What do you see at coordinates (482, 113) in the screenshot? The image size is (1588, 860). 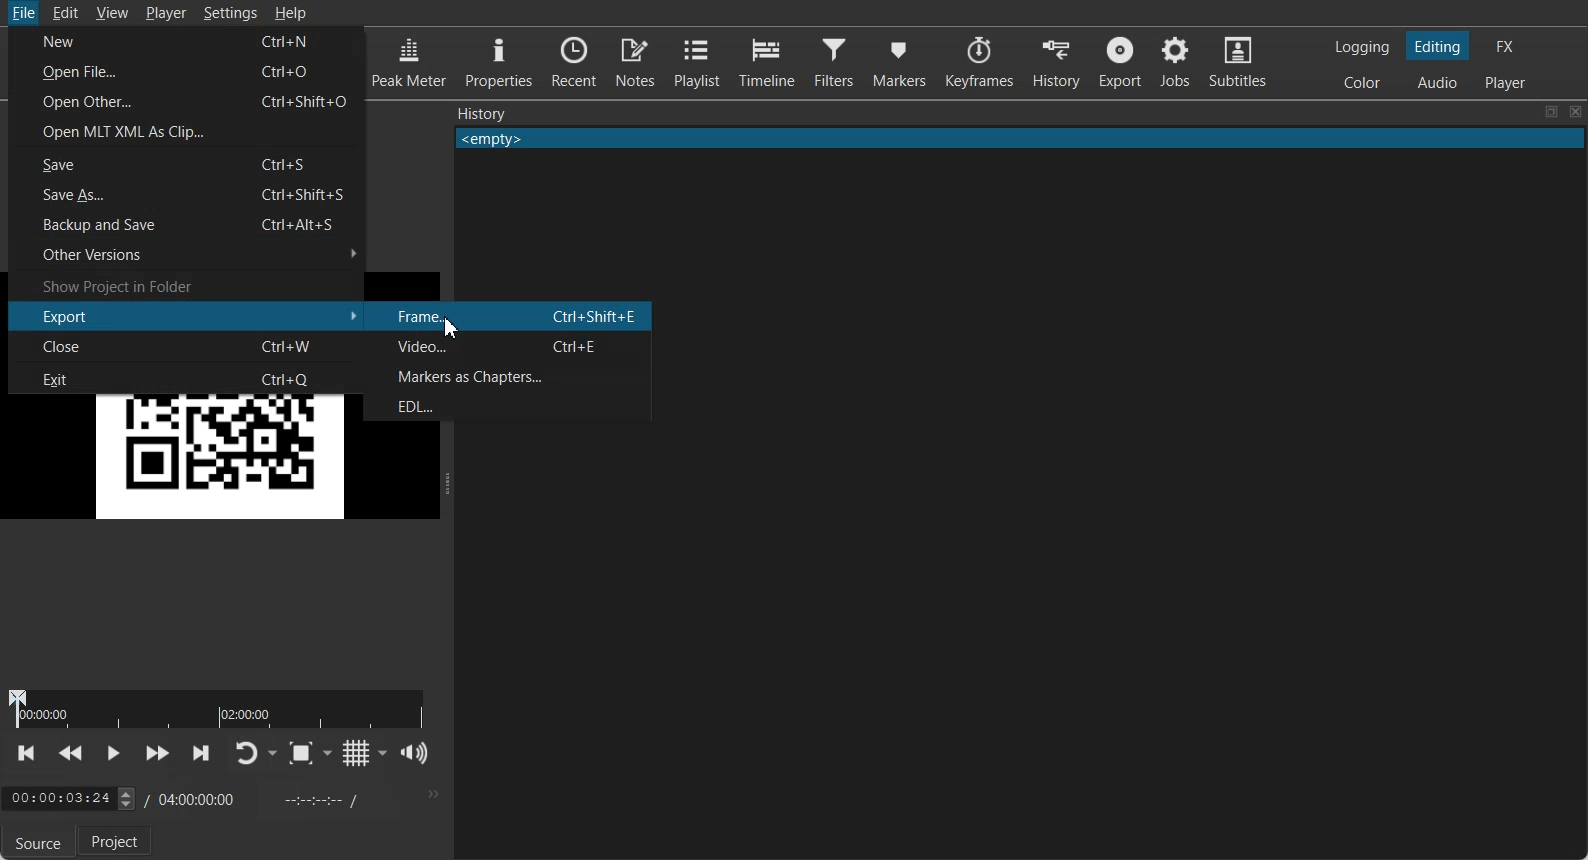 I see `Text` at bounding box center [482, 113].